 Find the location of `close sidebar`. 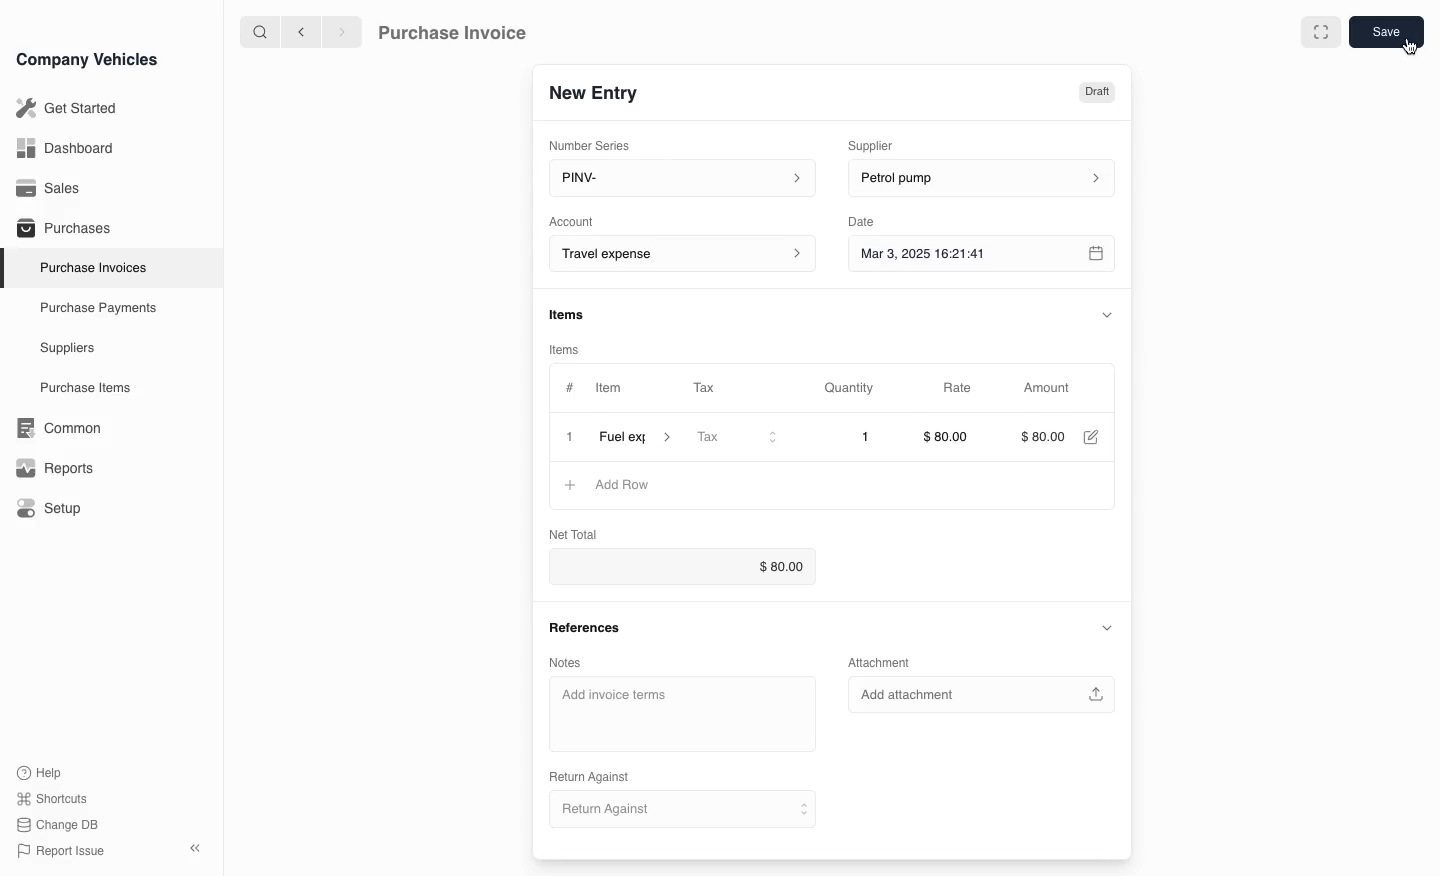

close sidebar is located at coordinates (197, 846).